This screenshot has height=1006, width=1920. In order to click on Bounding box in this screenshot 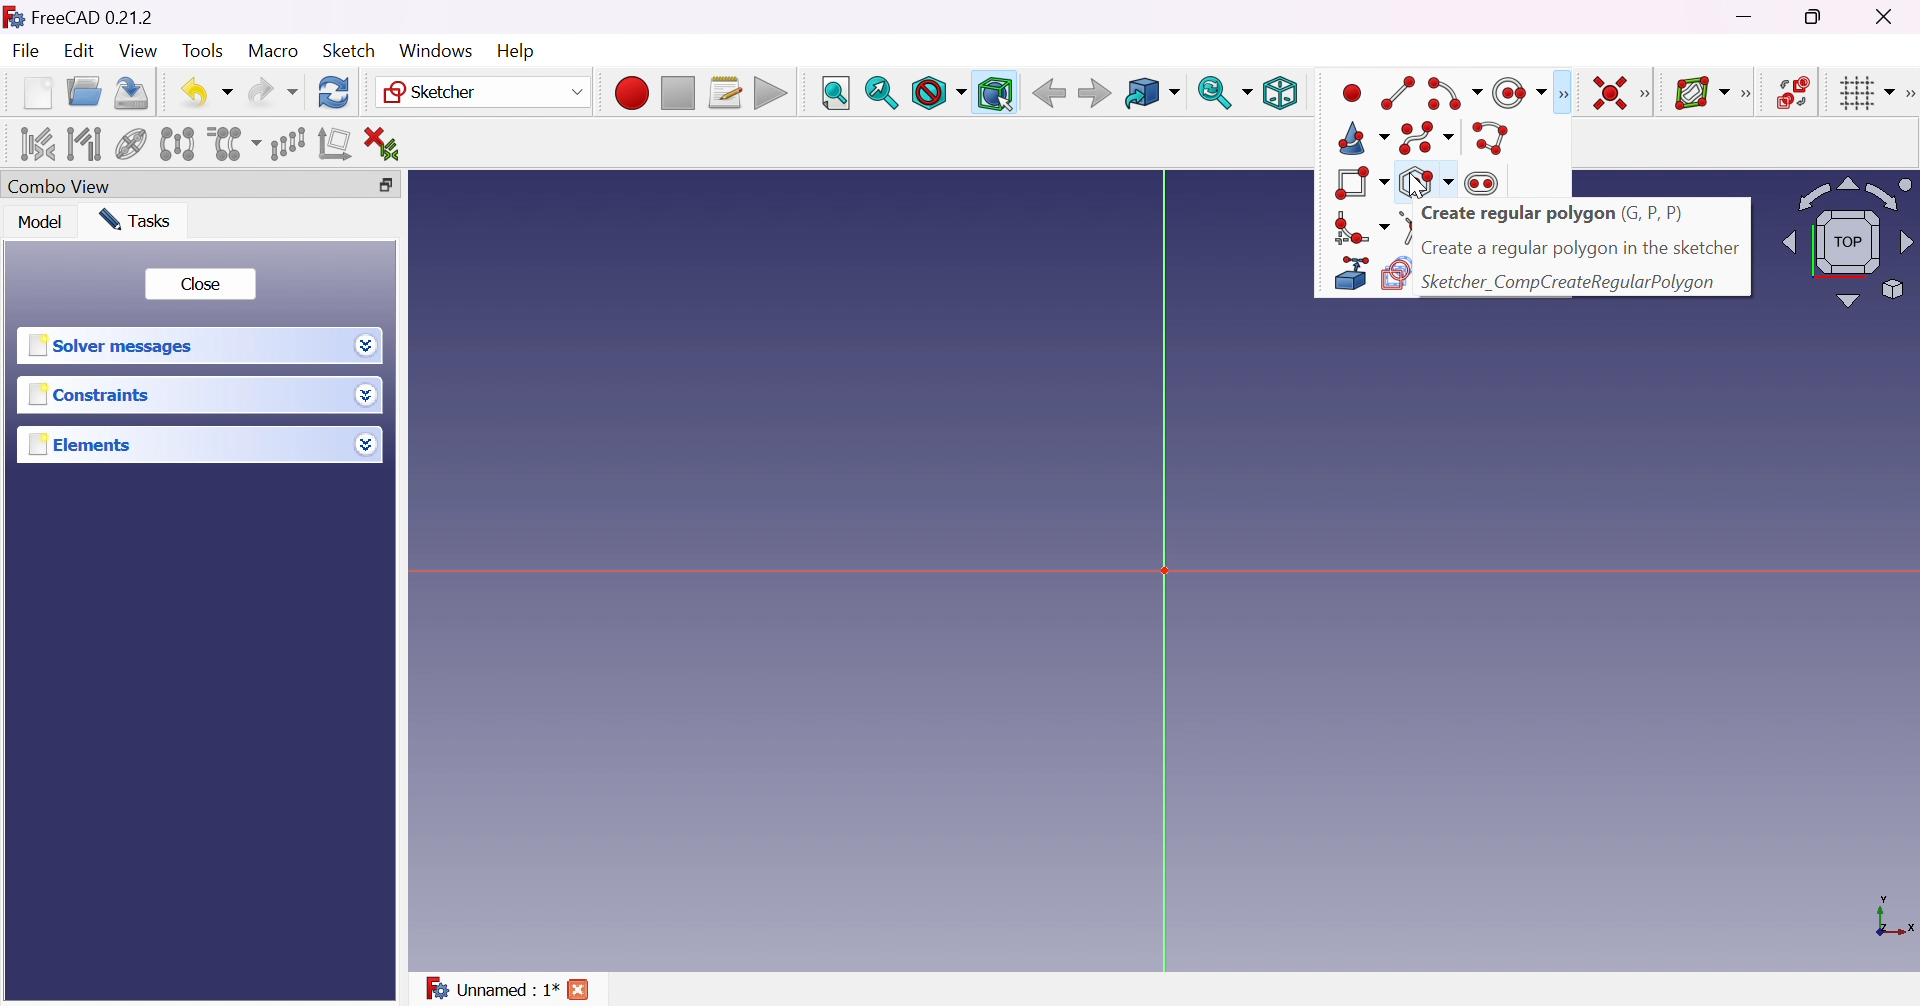, I will do `click(996, 94)`.